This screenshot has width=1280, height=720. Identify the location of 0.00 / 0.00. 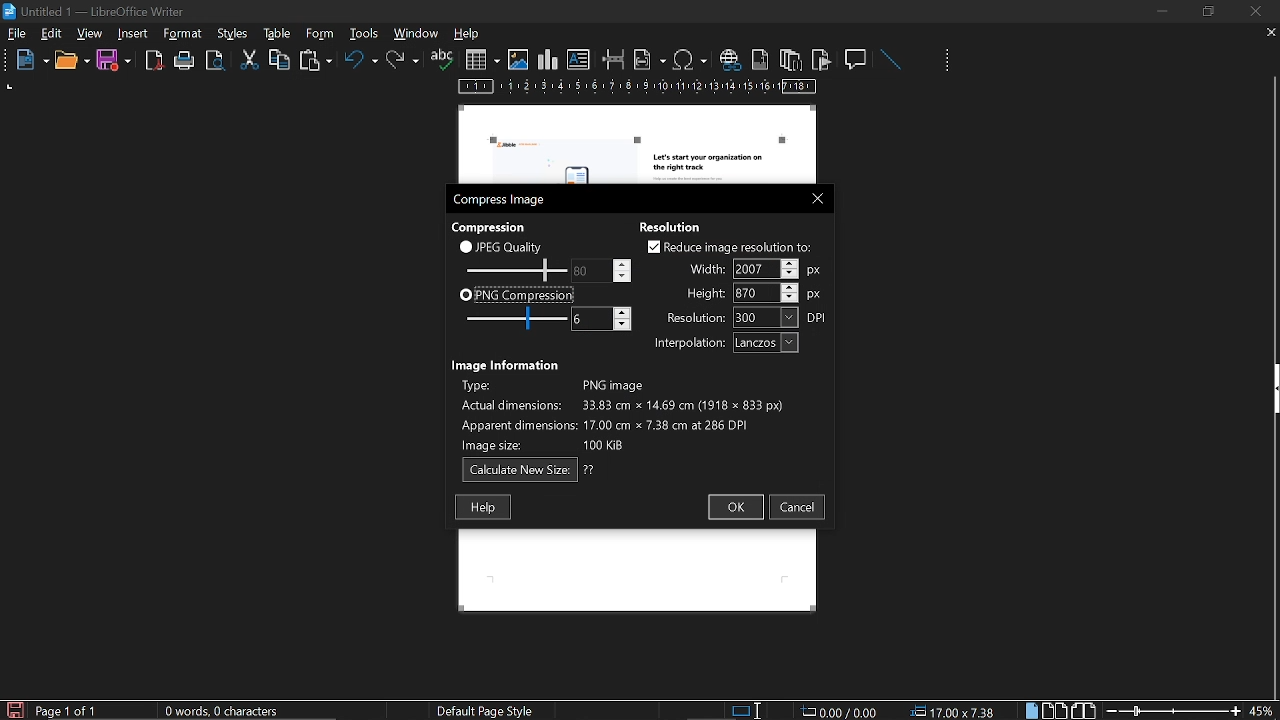
(842, 710).